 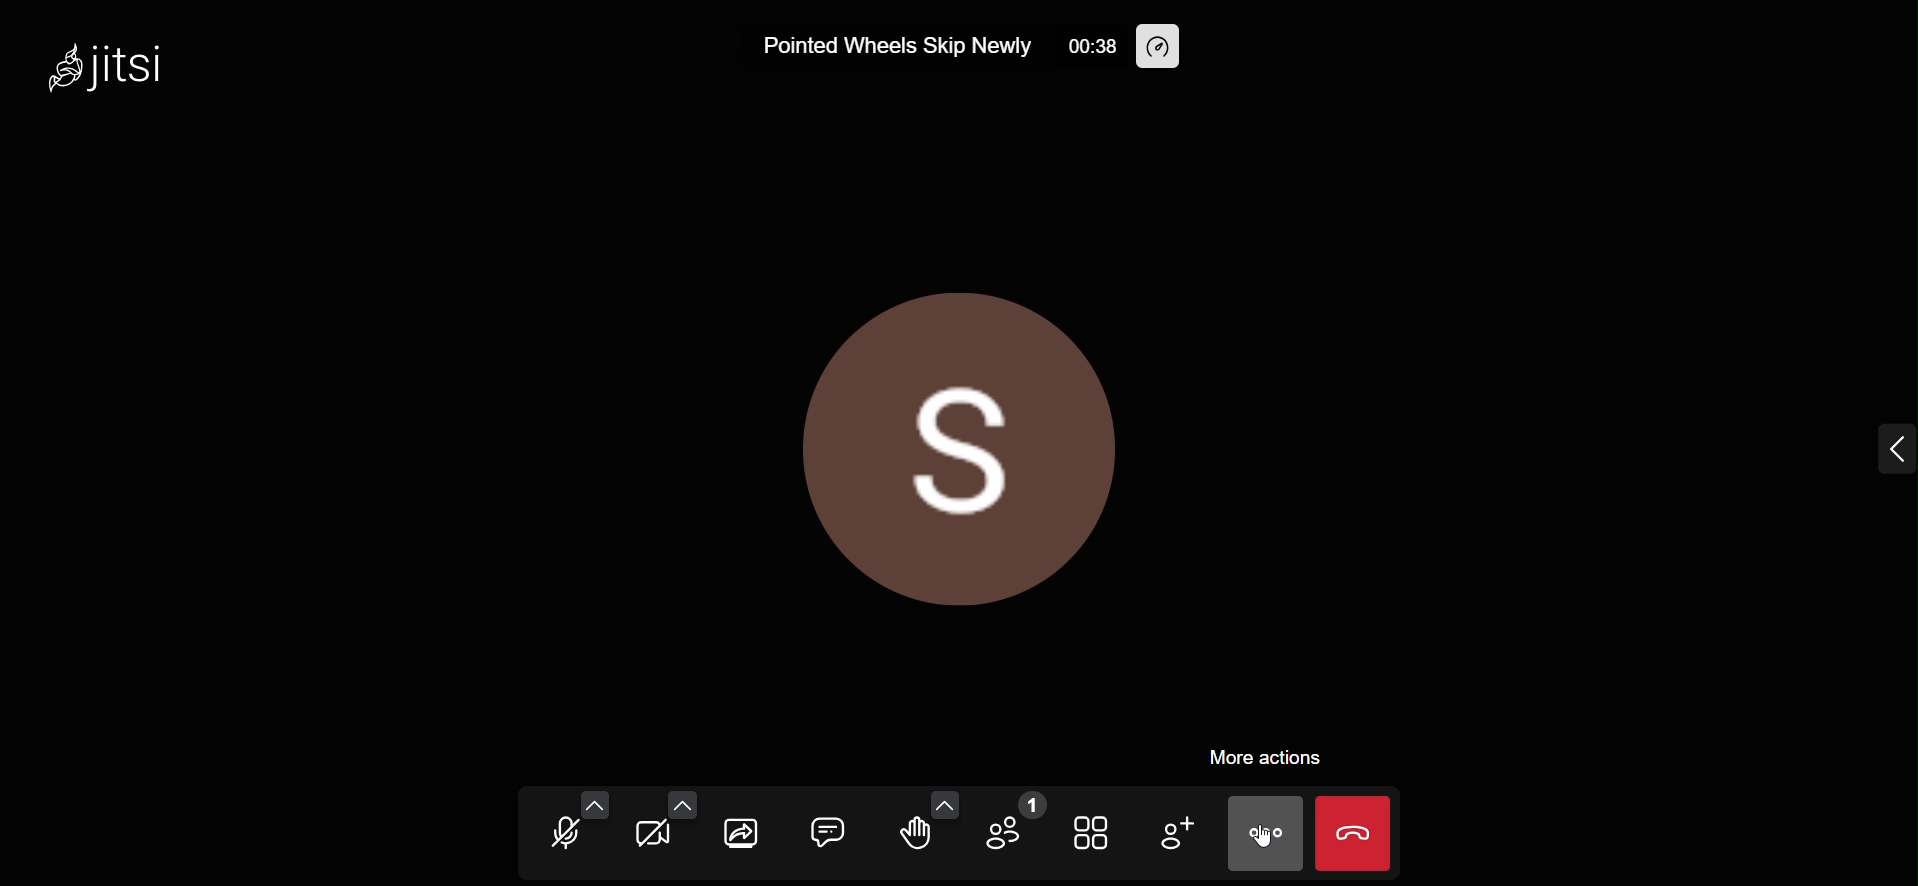 What do you see at coordinates (1359, 835) in the screenshot?
I see `end meeting` at bounding box center [1359, 835].